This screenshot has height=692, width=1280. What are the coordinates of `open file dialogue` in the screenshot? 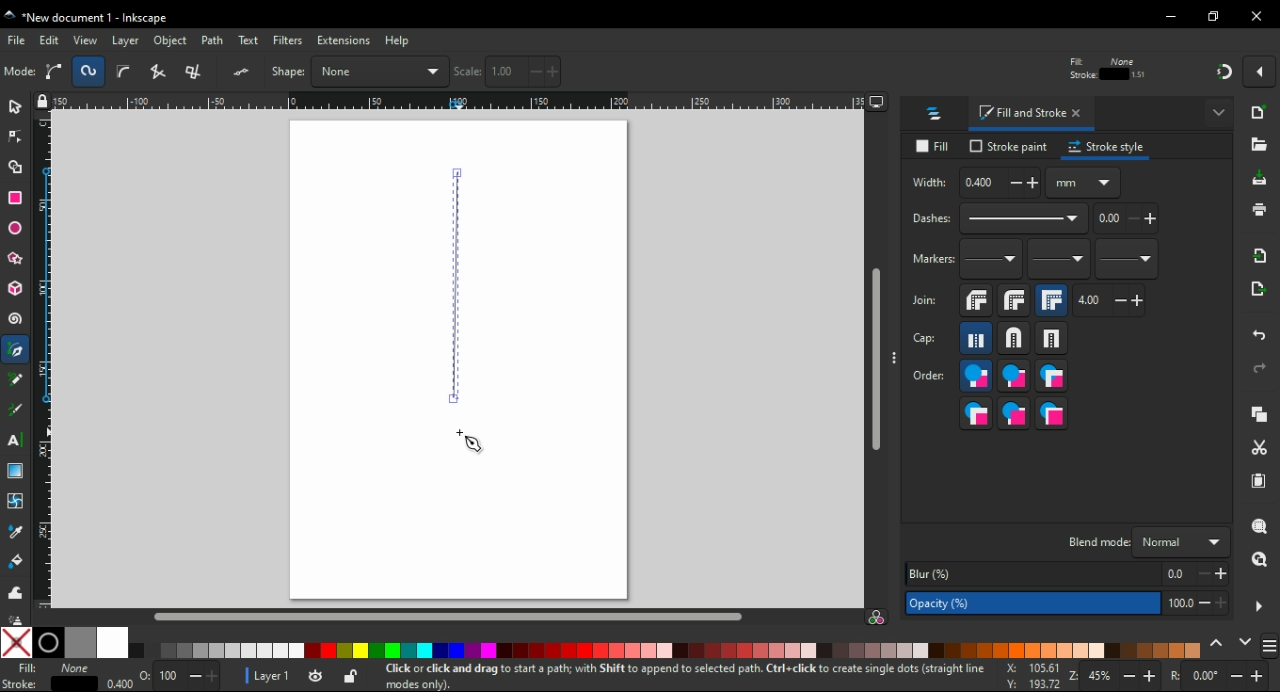 It's located at (1259, 148).